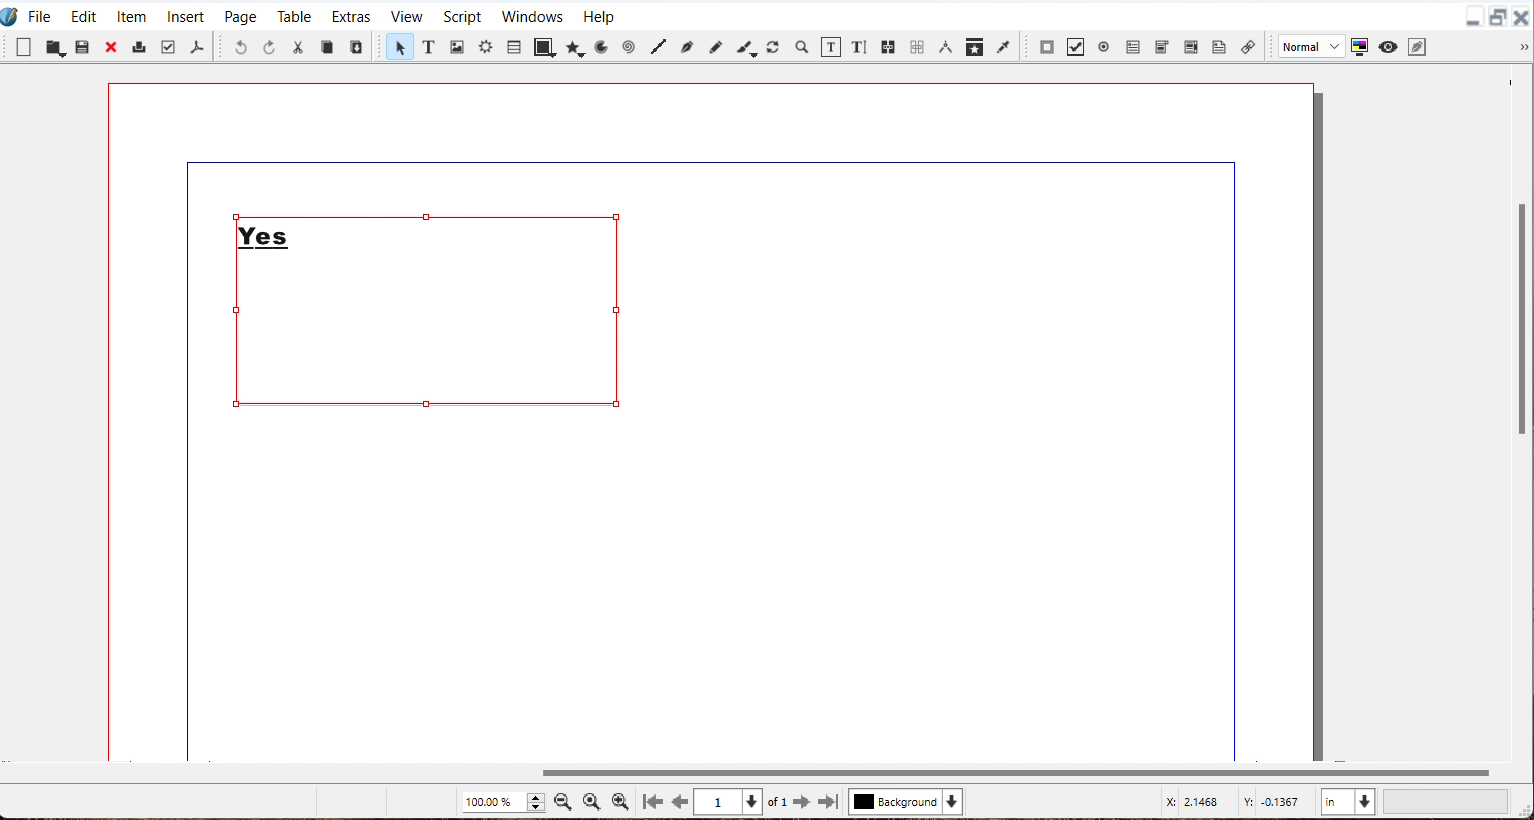  Describe the element at coordinates (132, 14) in the screenshot. I see `Item` at that location.